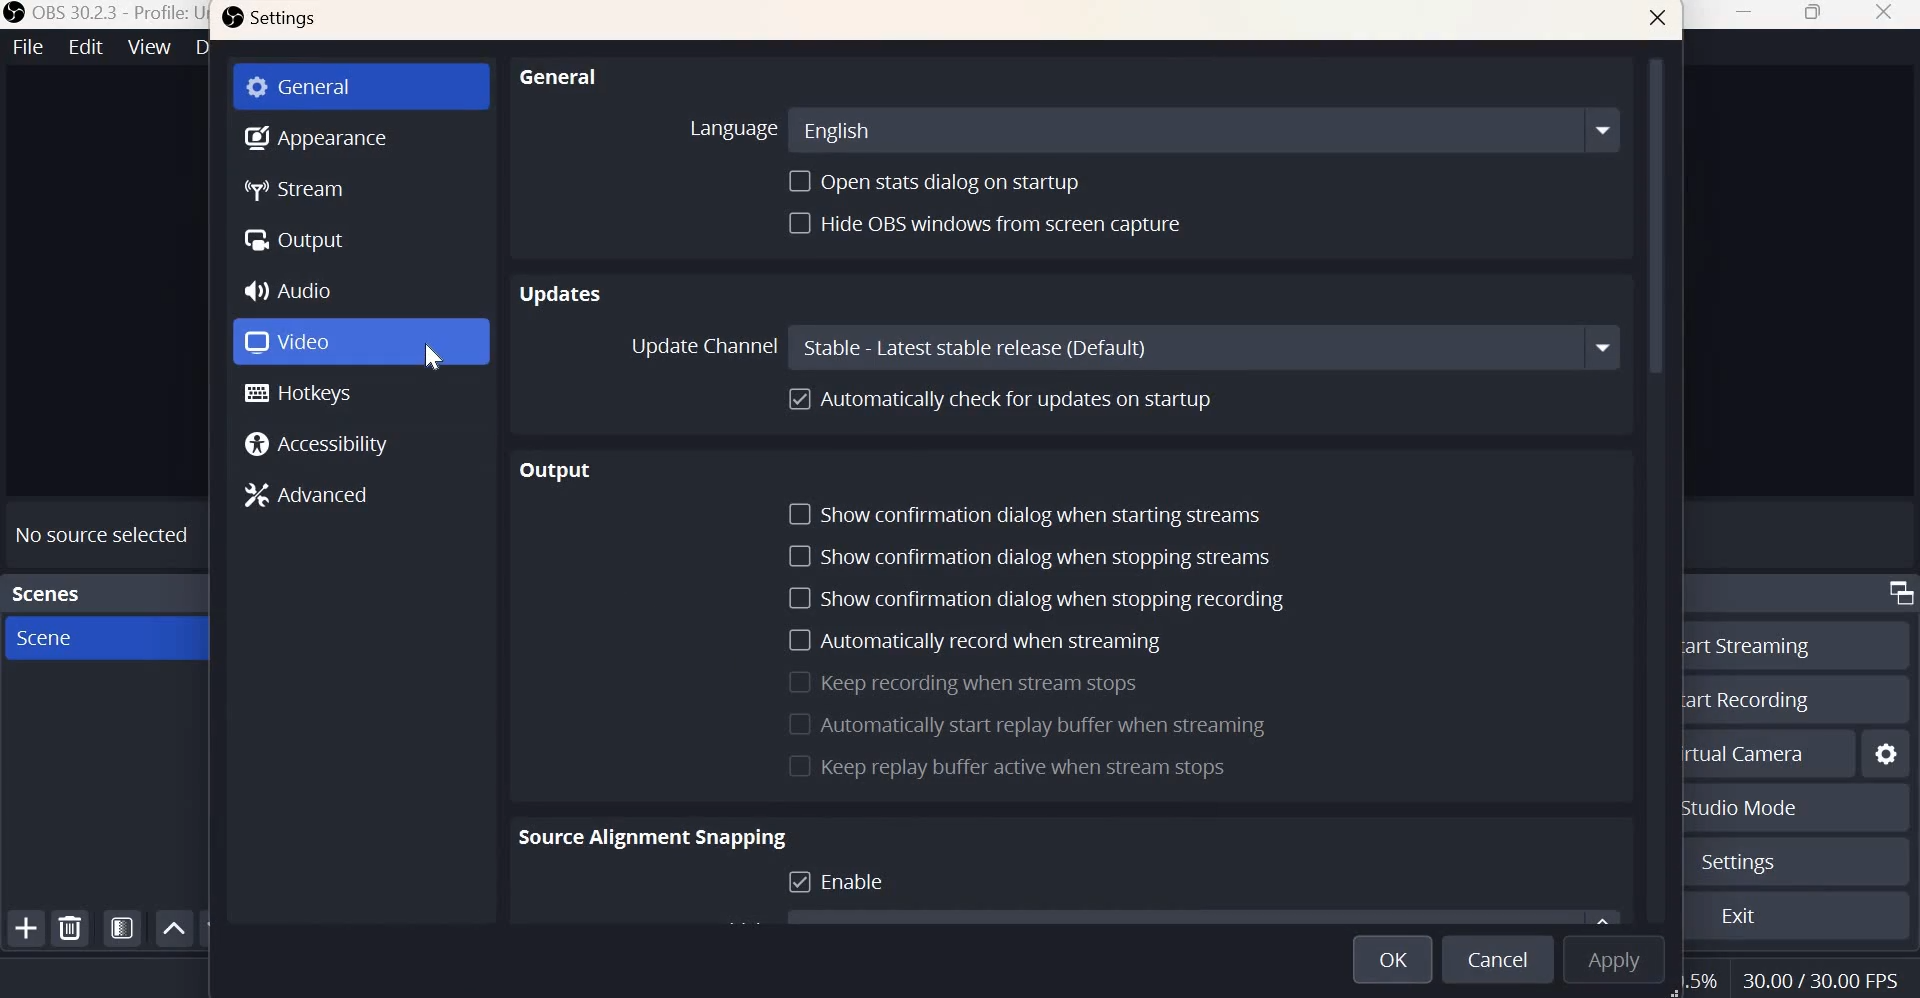 The height and width of the screenshot is (998, 1920). What do you see at coordinates (322, 444) in the screenshot?
I see `Accessibility` at bounding box center [322, 444].